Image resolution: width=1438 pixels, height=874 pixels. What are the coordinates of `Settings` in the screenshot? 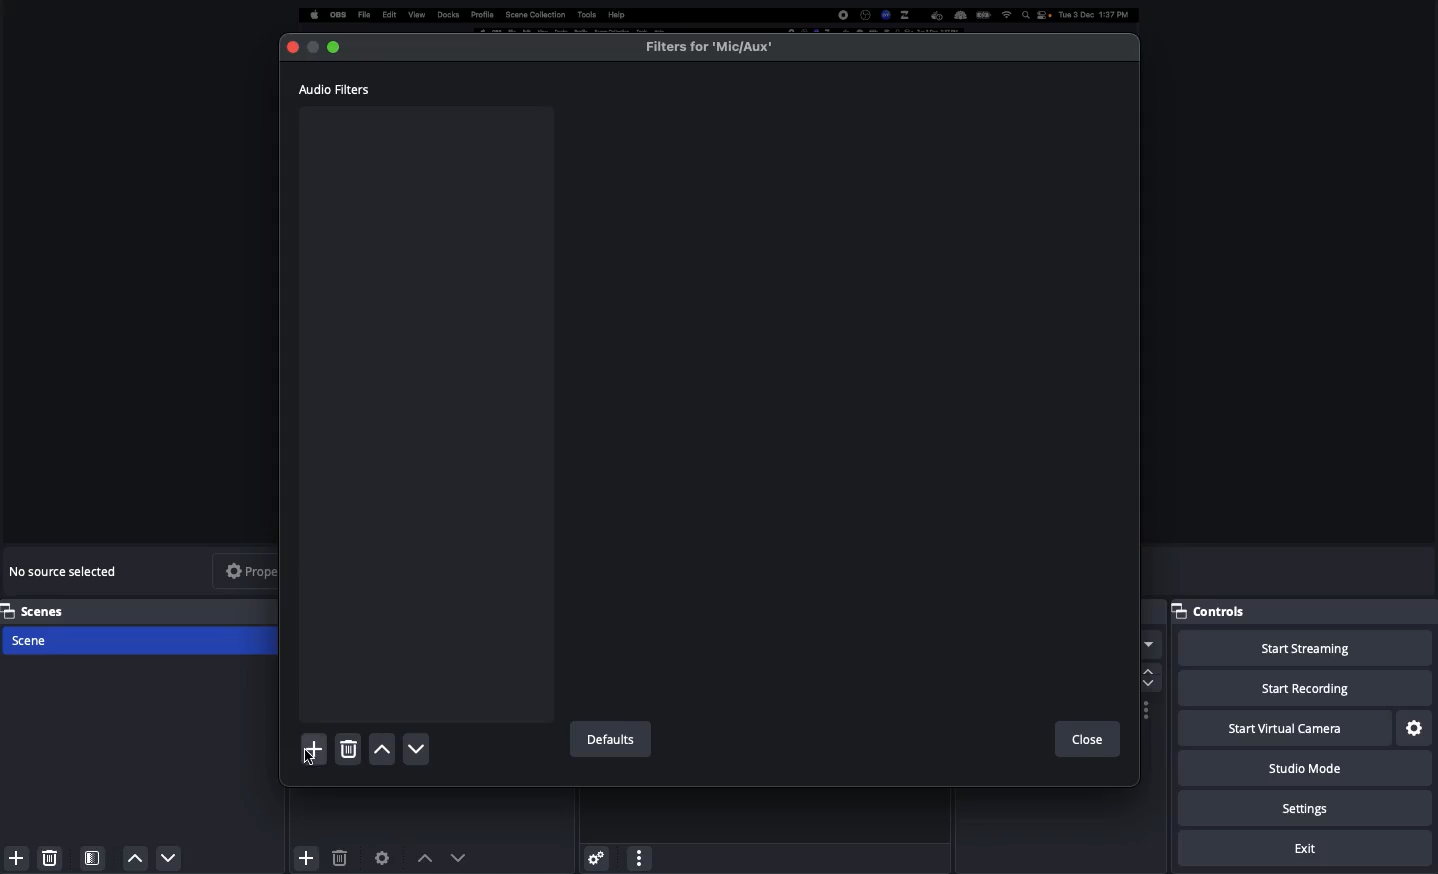 It's located at (1415, 727).